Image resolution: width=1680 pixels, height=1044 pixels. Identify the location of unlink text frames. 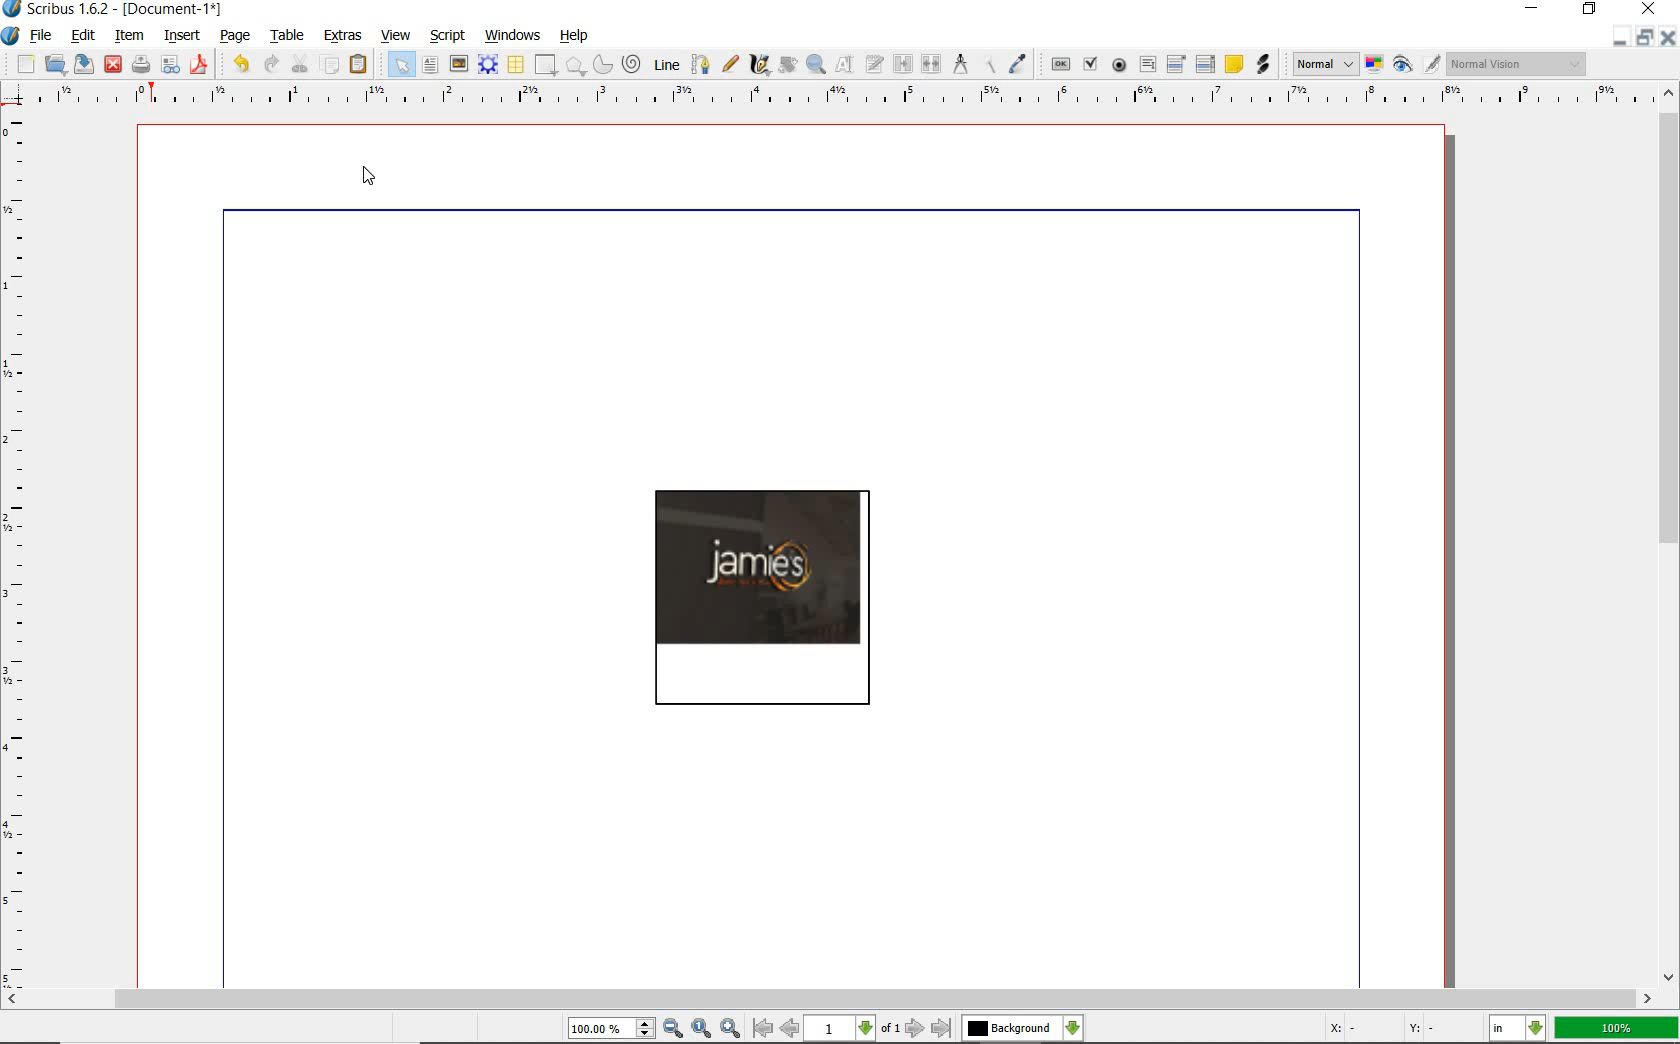
(932, 65).